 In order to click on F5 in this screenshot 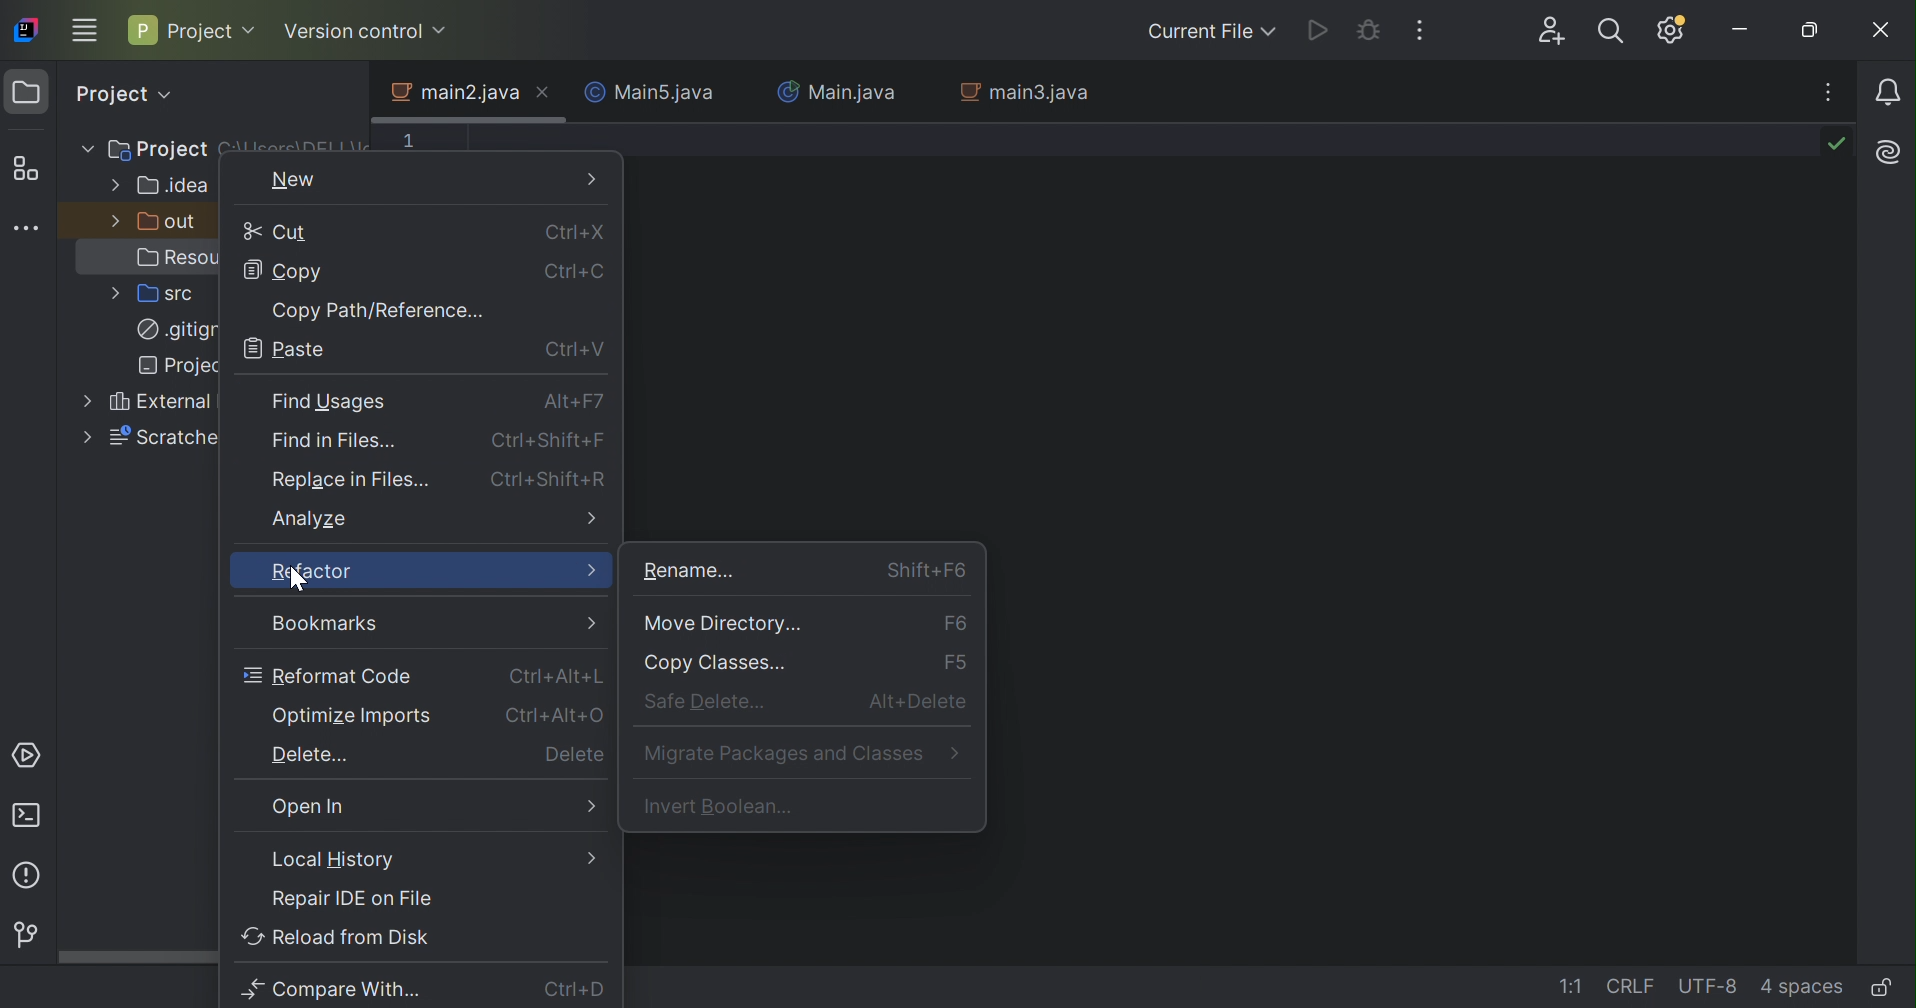, I will do `click(956, 664)`.